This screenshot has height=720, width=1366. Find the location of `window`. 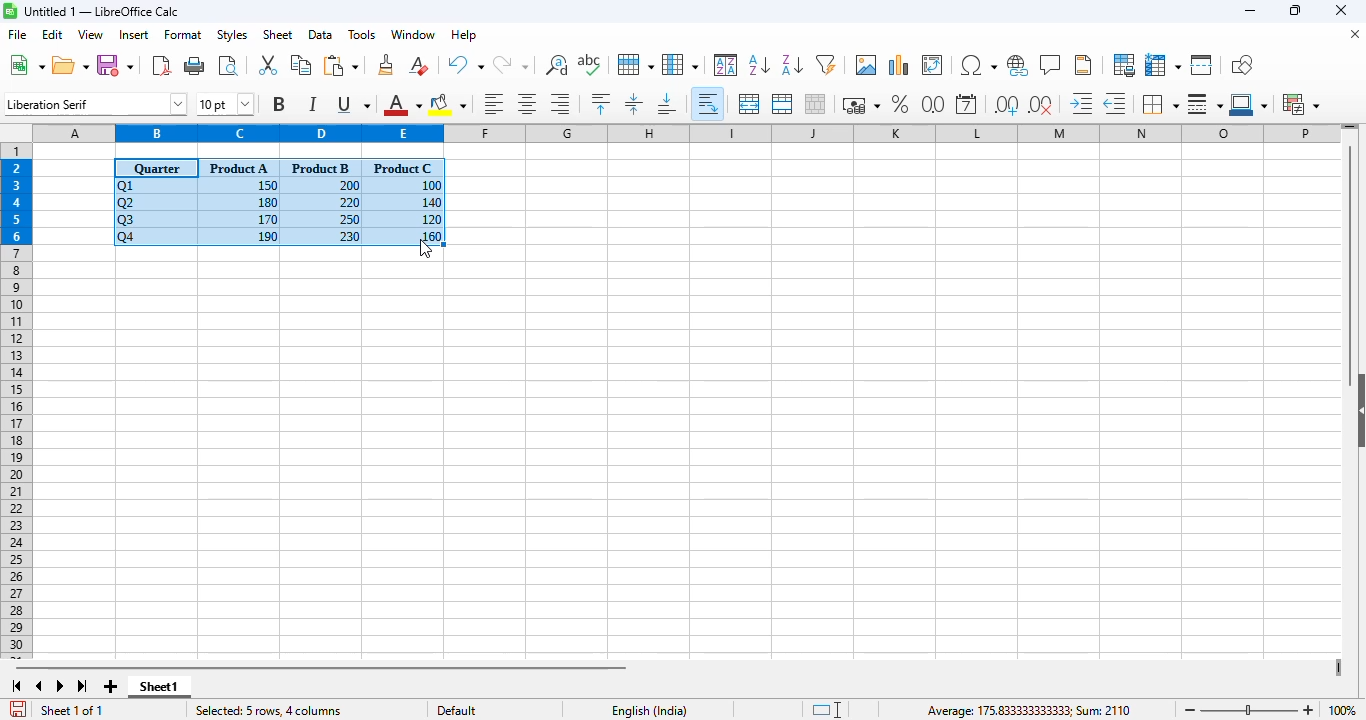

window is located at coordinates (413, 34).